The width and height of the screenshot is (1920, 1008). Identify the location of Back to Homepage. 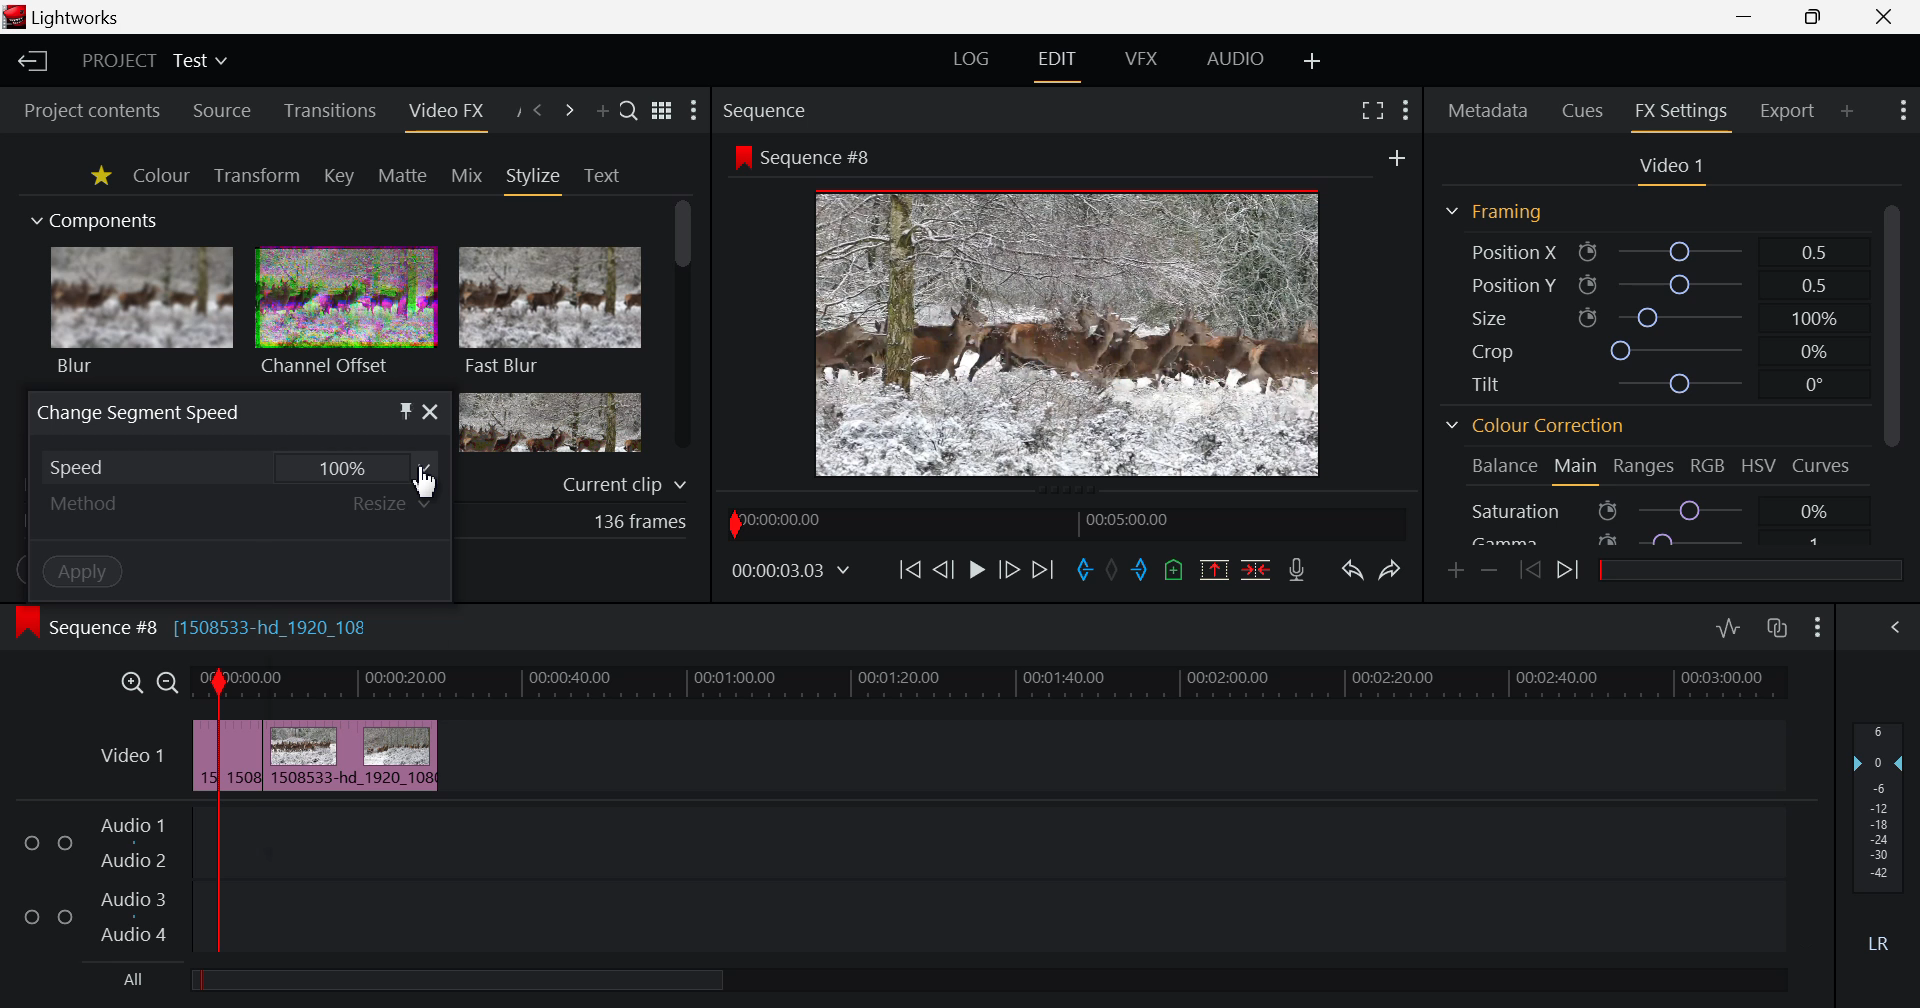
(32, 62).